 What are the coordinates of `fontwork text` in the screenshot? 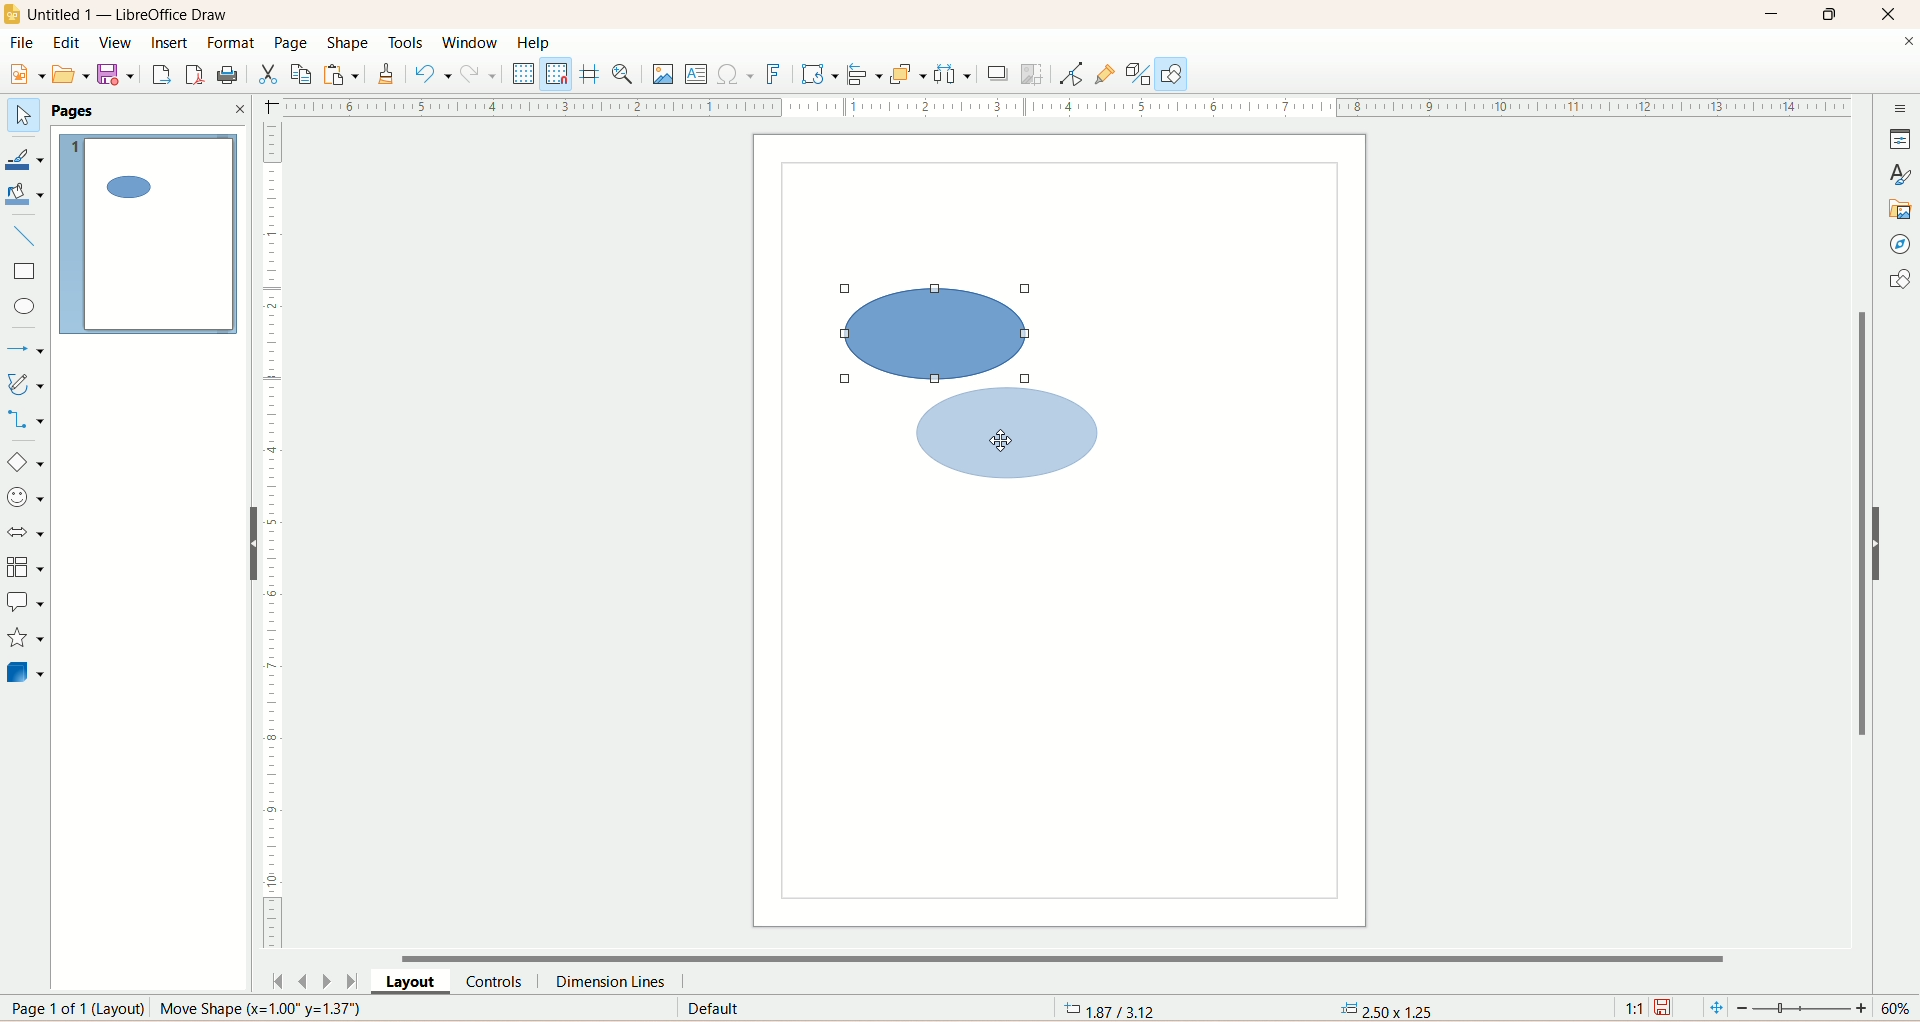 It's located at (773, 75).